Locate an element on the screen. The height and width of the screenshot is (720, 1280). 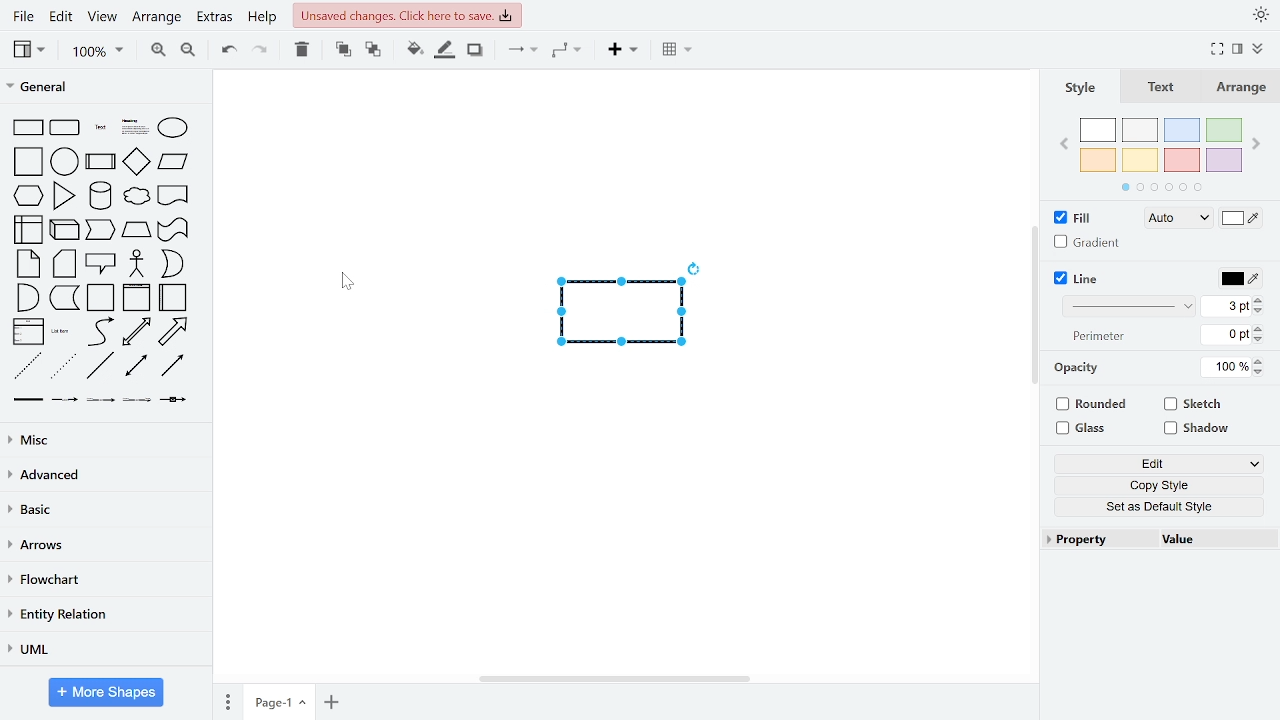
undo is located at coordinates (229, 52).